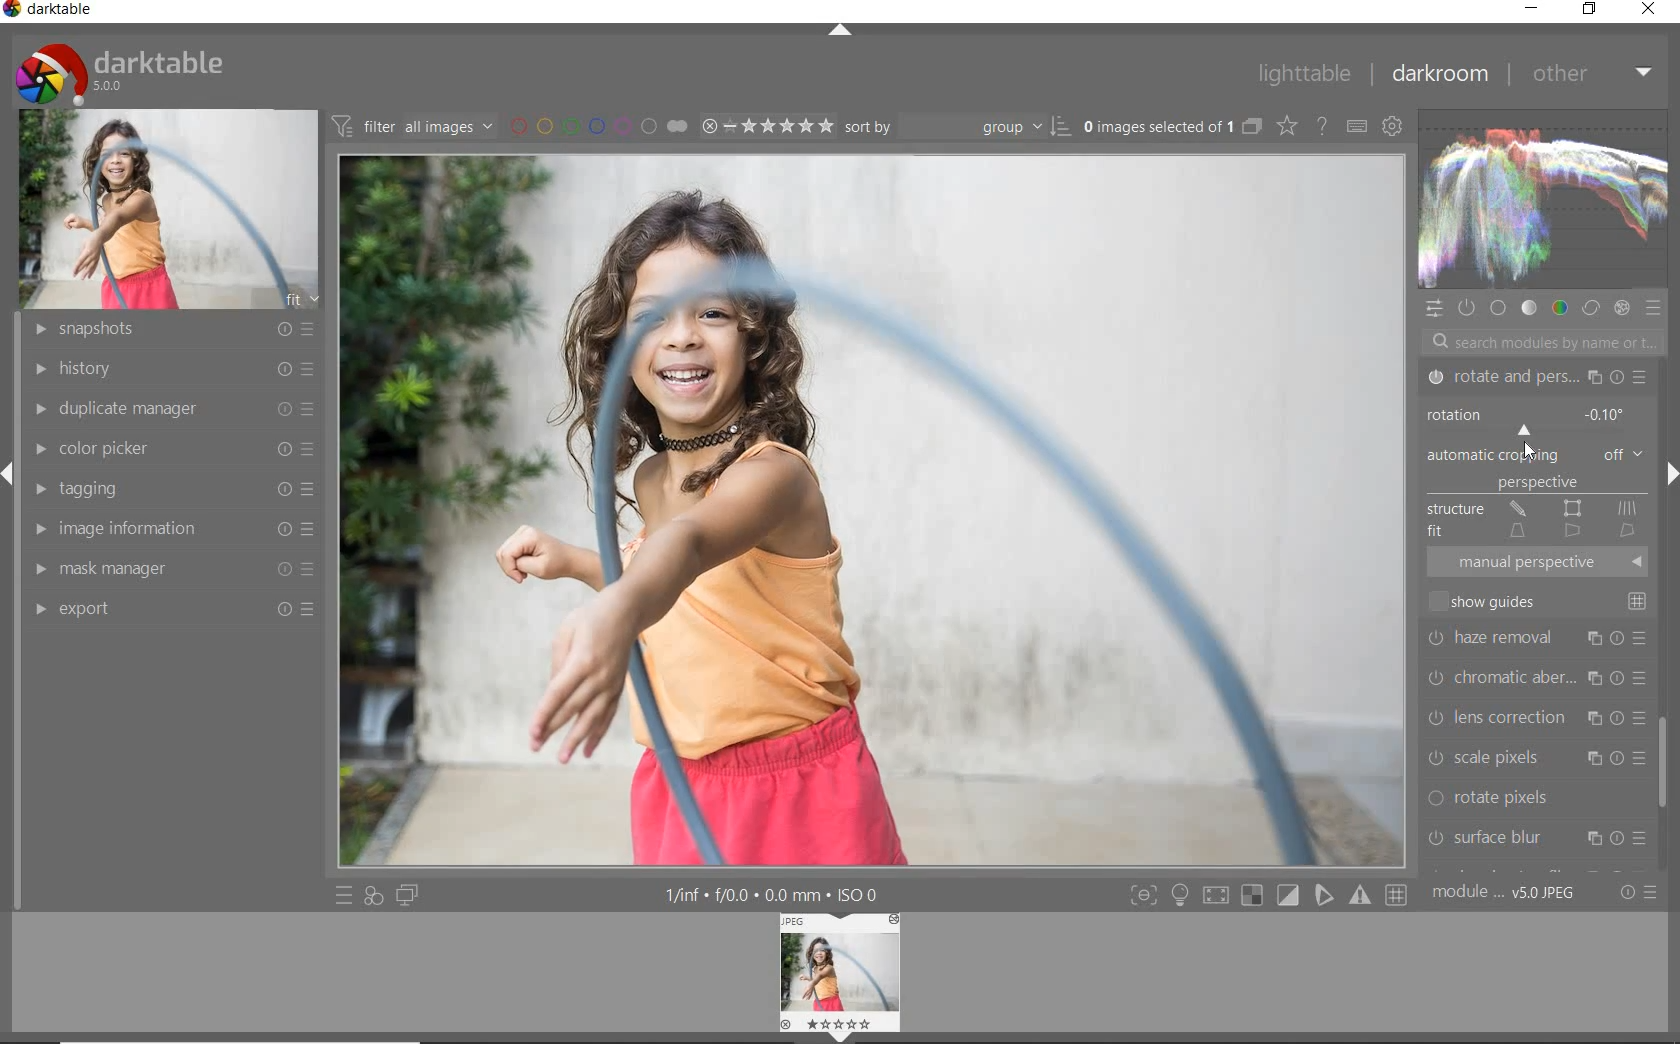 Image resolution: width=1680 pixels, height=1044 pixels. What do you see at coordinates (1541, 199) in the screenshot?
I see `waveform` at bounding box center [1541, 199].